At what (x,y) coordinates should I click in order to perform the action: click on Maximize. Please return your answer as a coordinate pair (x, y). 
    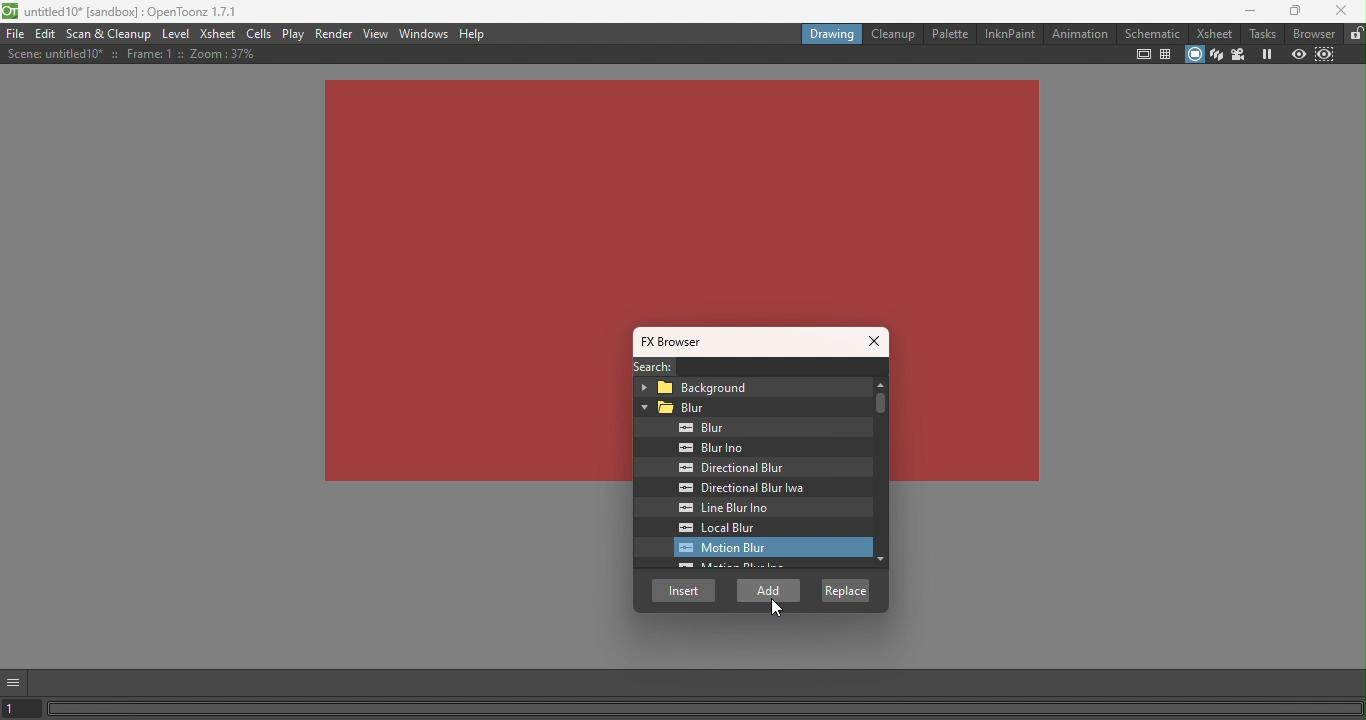
    Looking at the image, I should click on (1296, 11).